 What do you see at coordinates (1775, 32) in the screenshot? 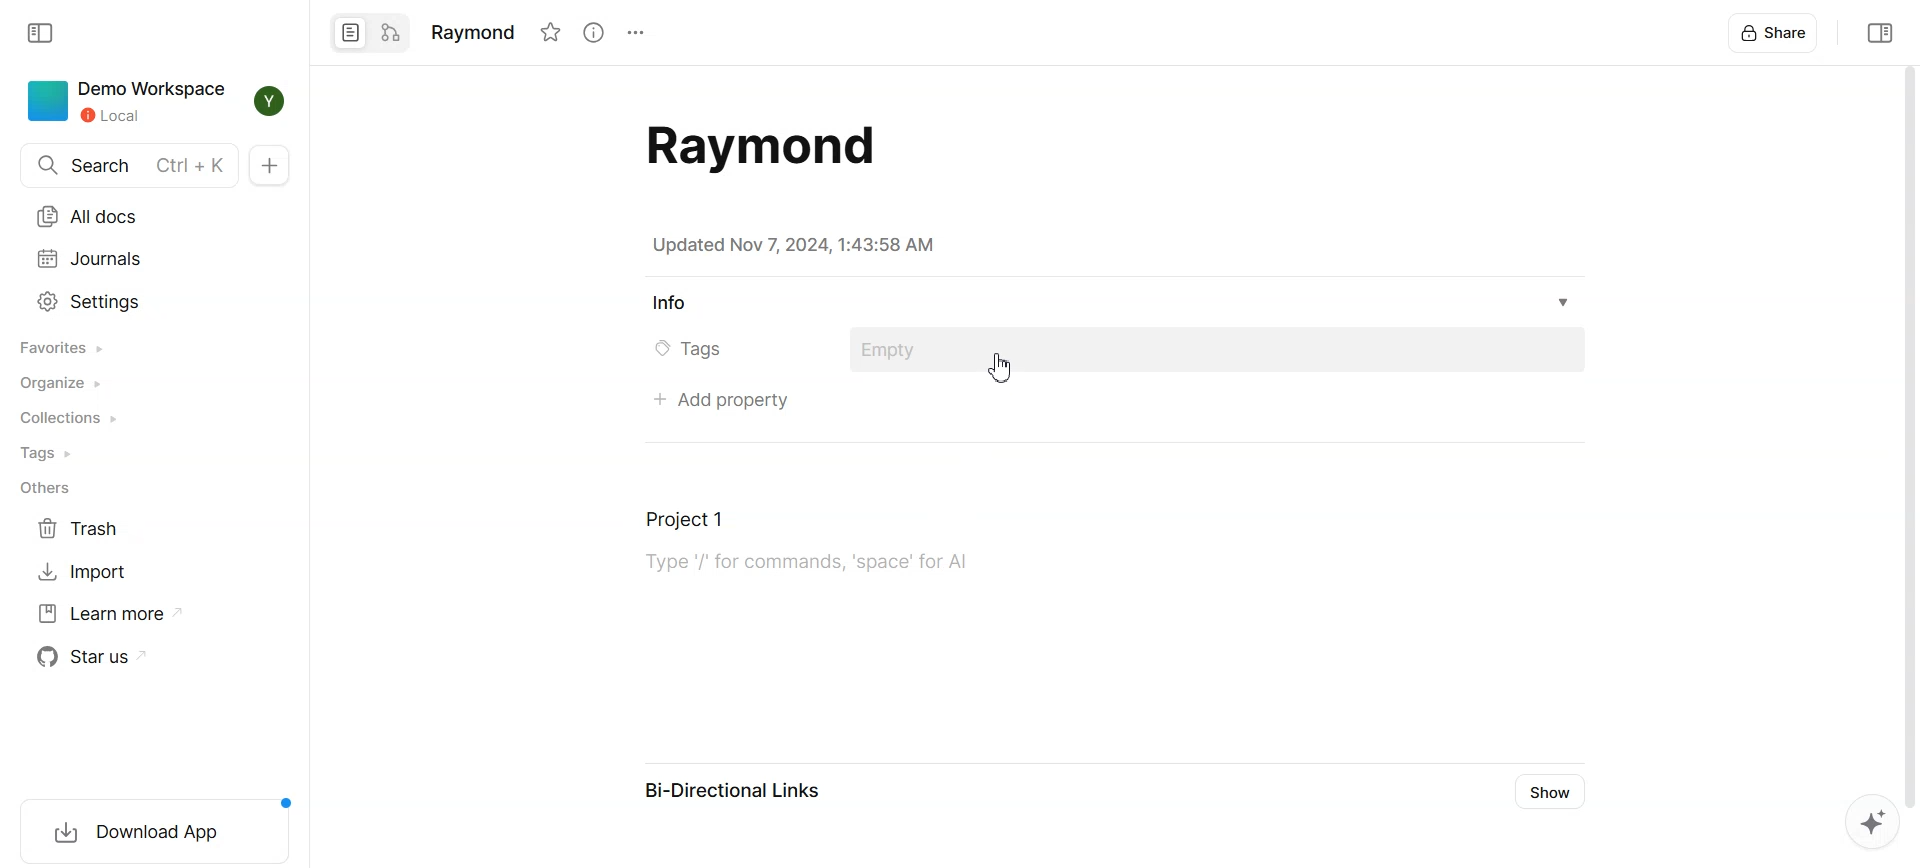
I see `Share` at bounding box center [1775, 32].